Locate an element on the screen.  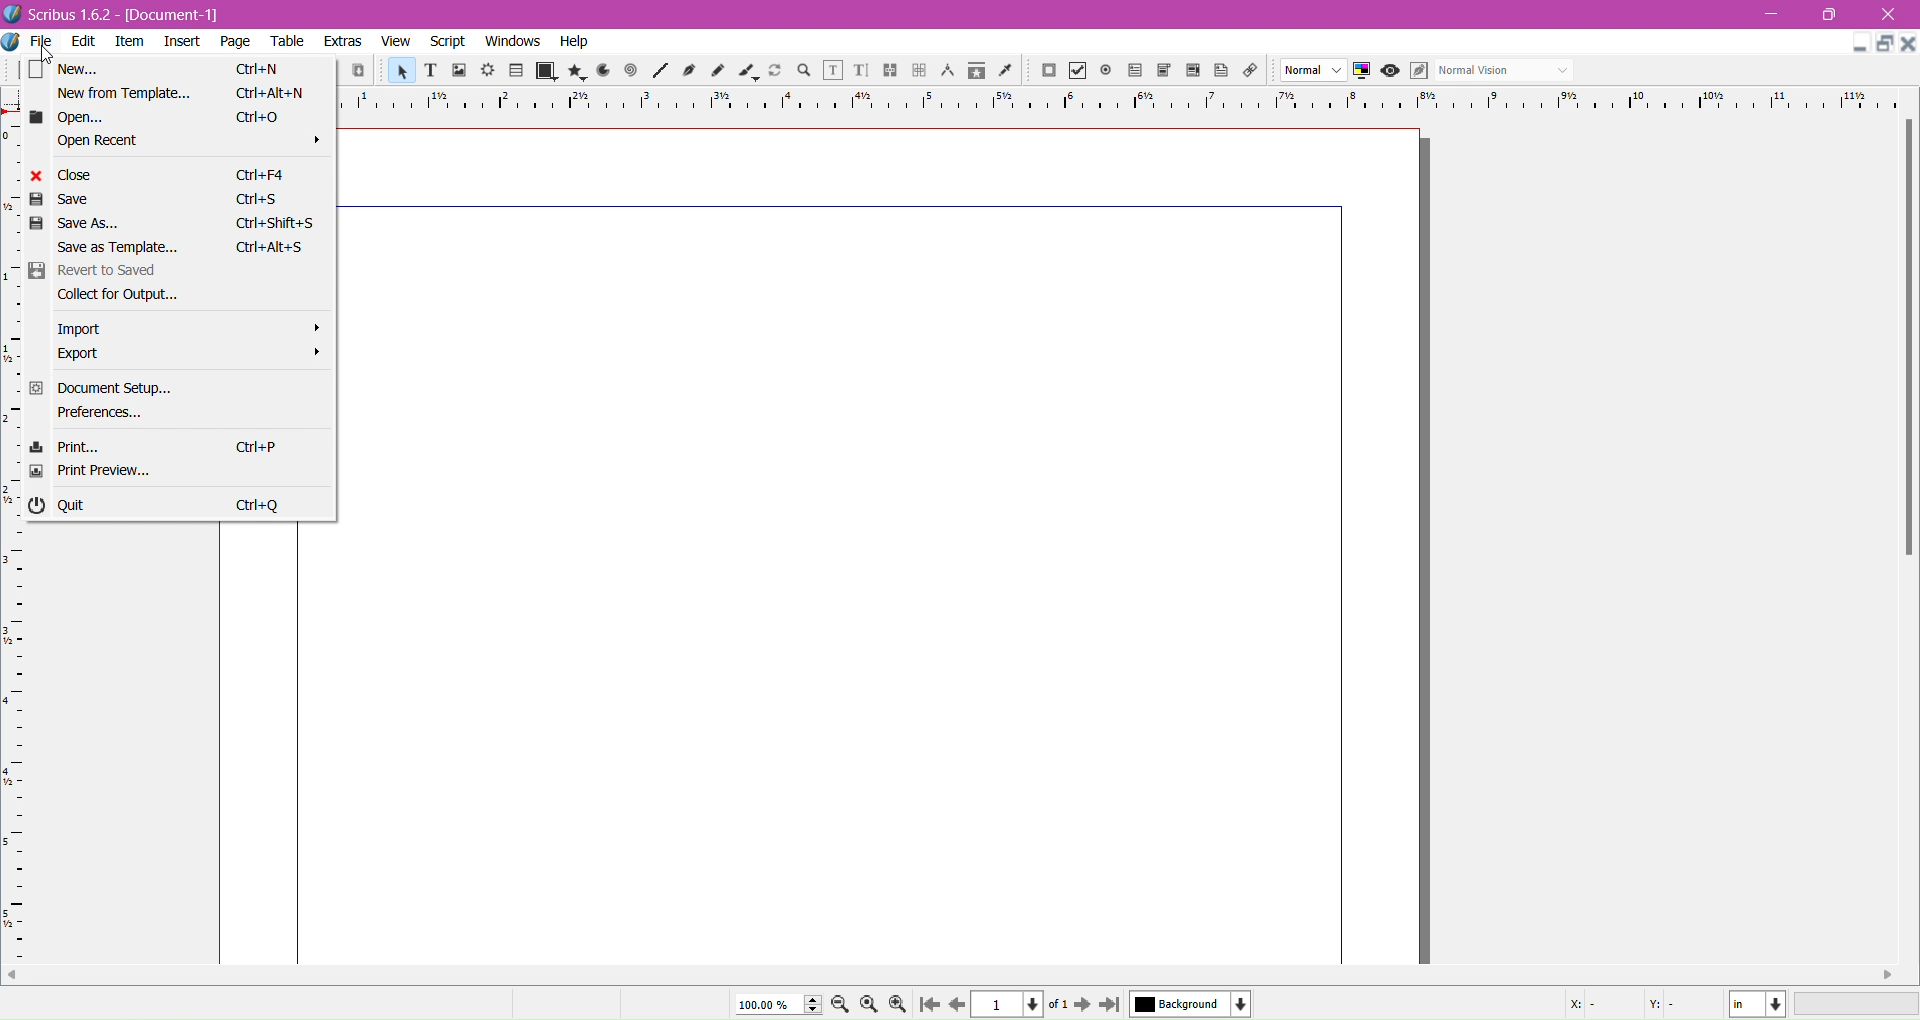
Link Annotations is located at coordinates (1251, 70).